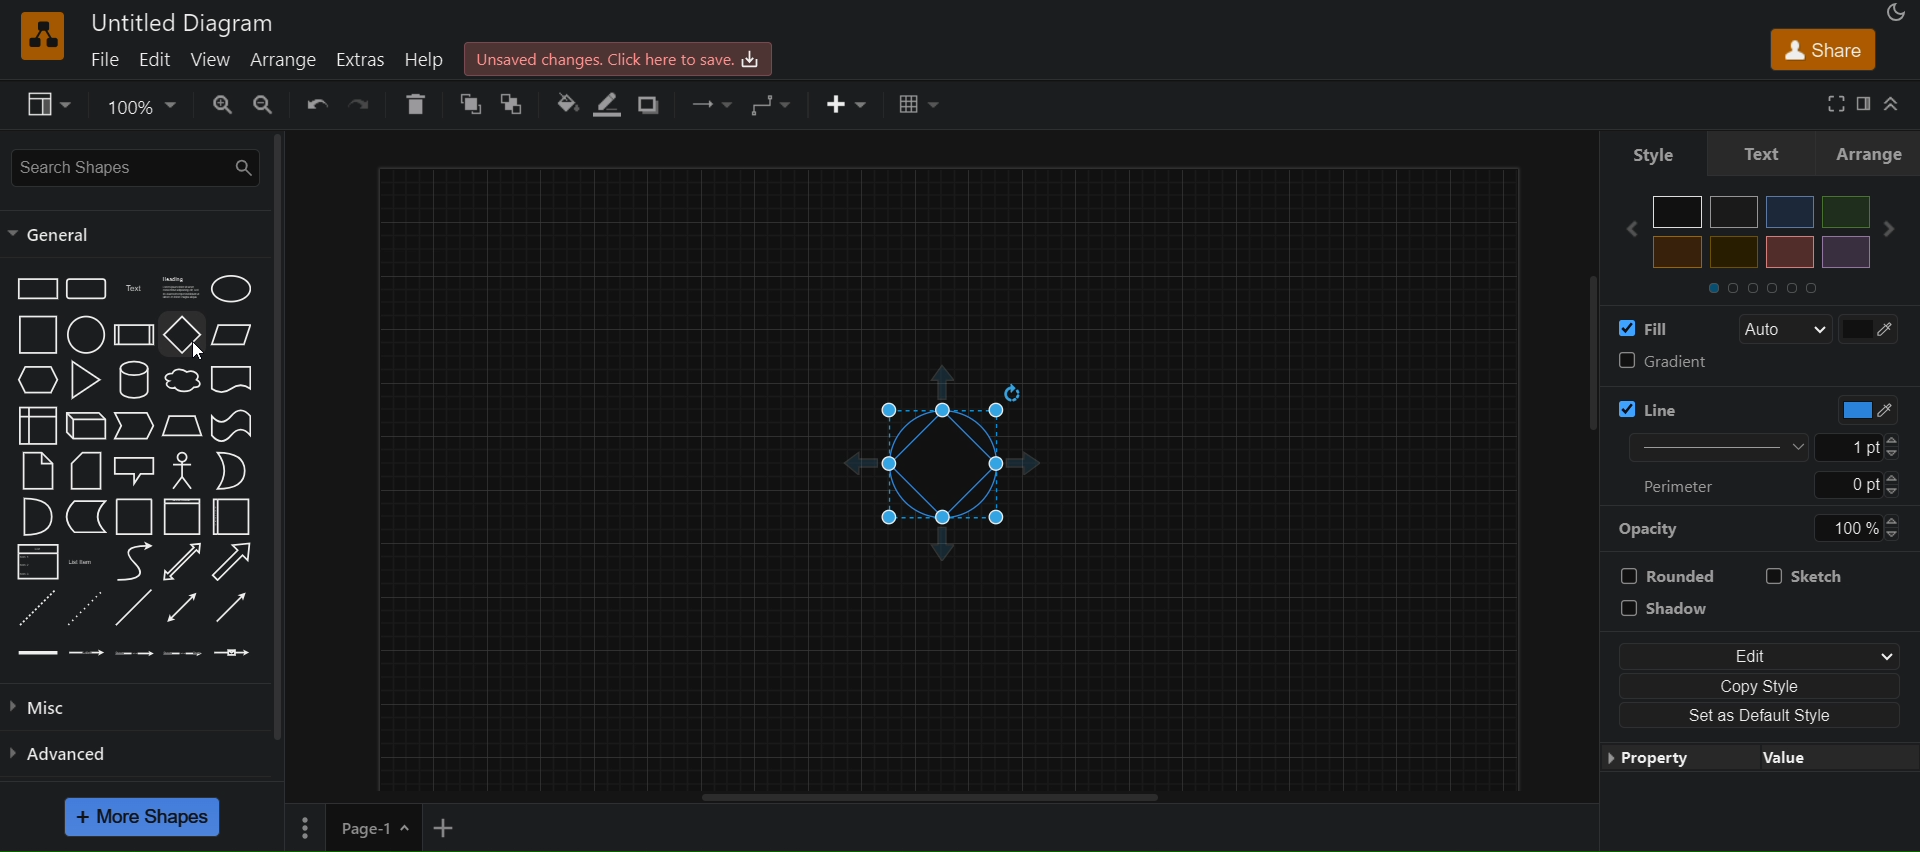 This screenshot has width=1920, height=852. I want to click on help, so click(432, 61).